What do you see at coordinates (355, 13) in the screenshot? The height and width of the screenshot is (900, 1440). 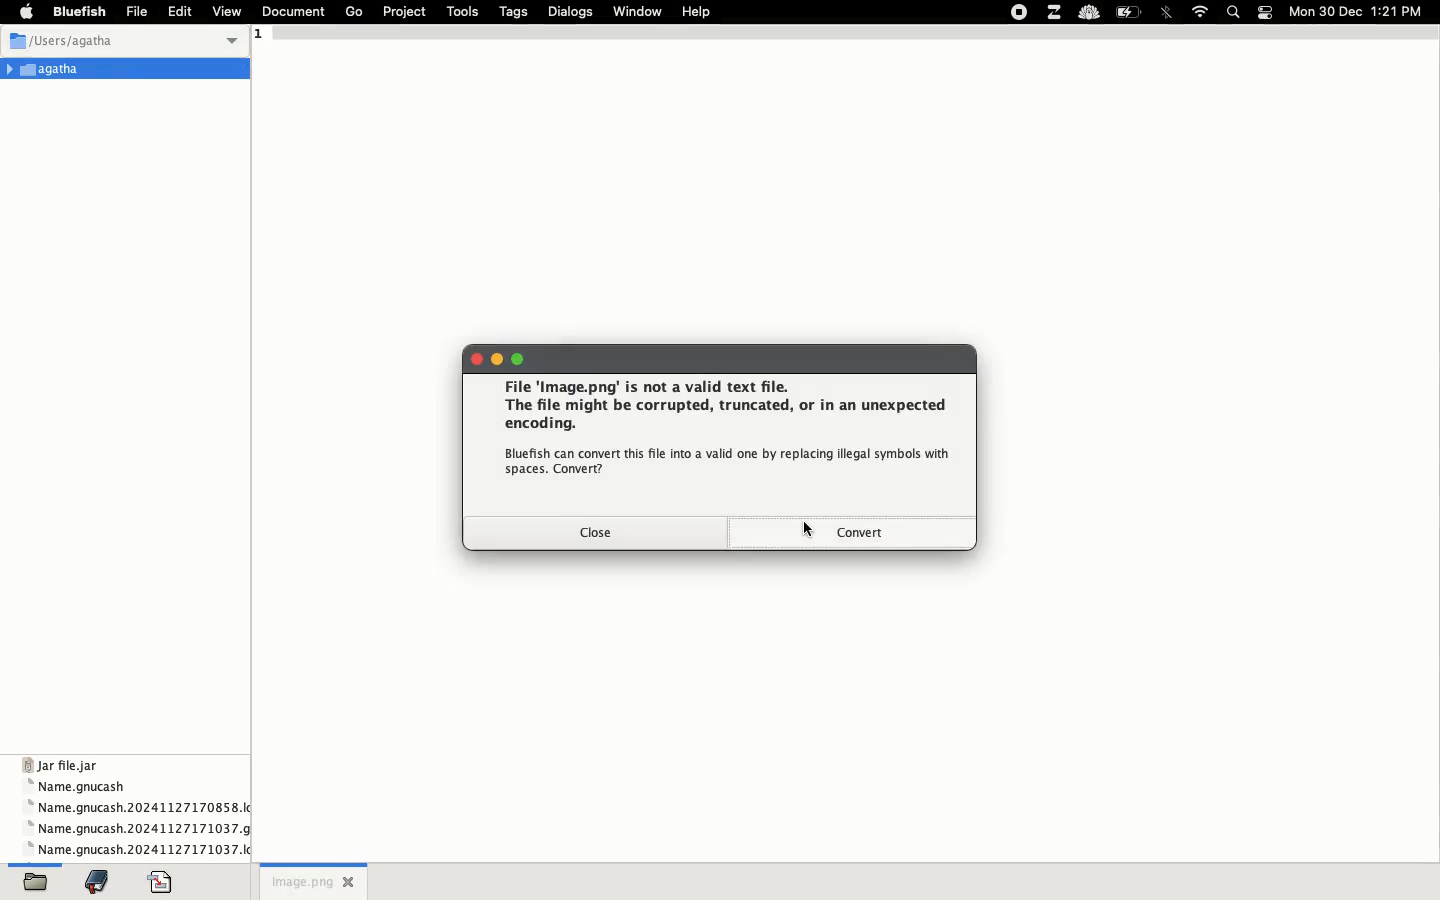 I see `go` at bounding box center [355, 13].